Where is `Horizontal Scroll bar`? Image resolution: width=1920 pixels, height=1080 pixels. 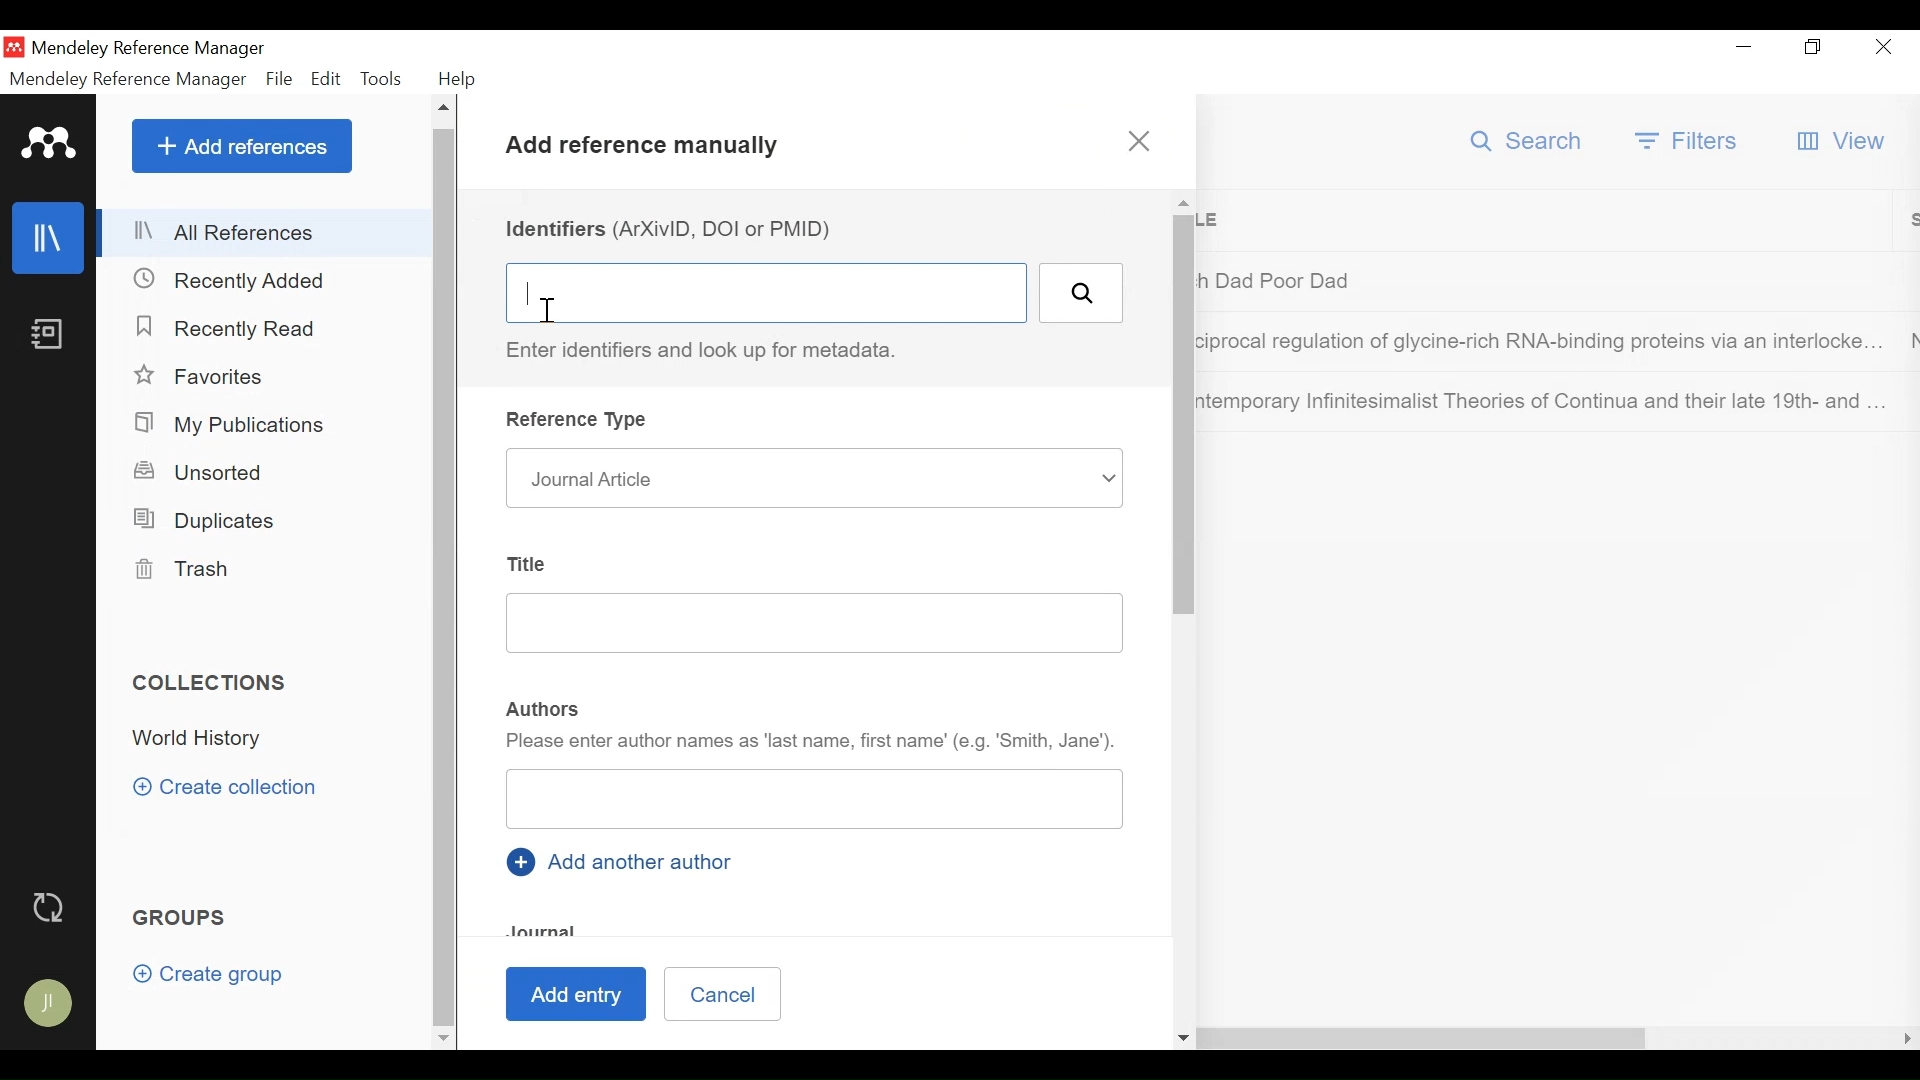 Horizontal Scroll bar is located at coordinates (1073, 1038).